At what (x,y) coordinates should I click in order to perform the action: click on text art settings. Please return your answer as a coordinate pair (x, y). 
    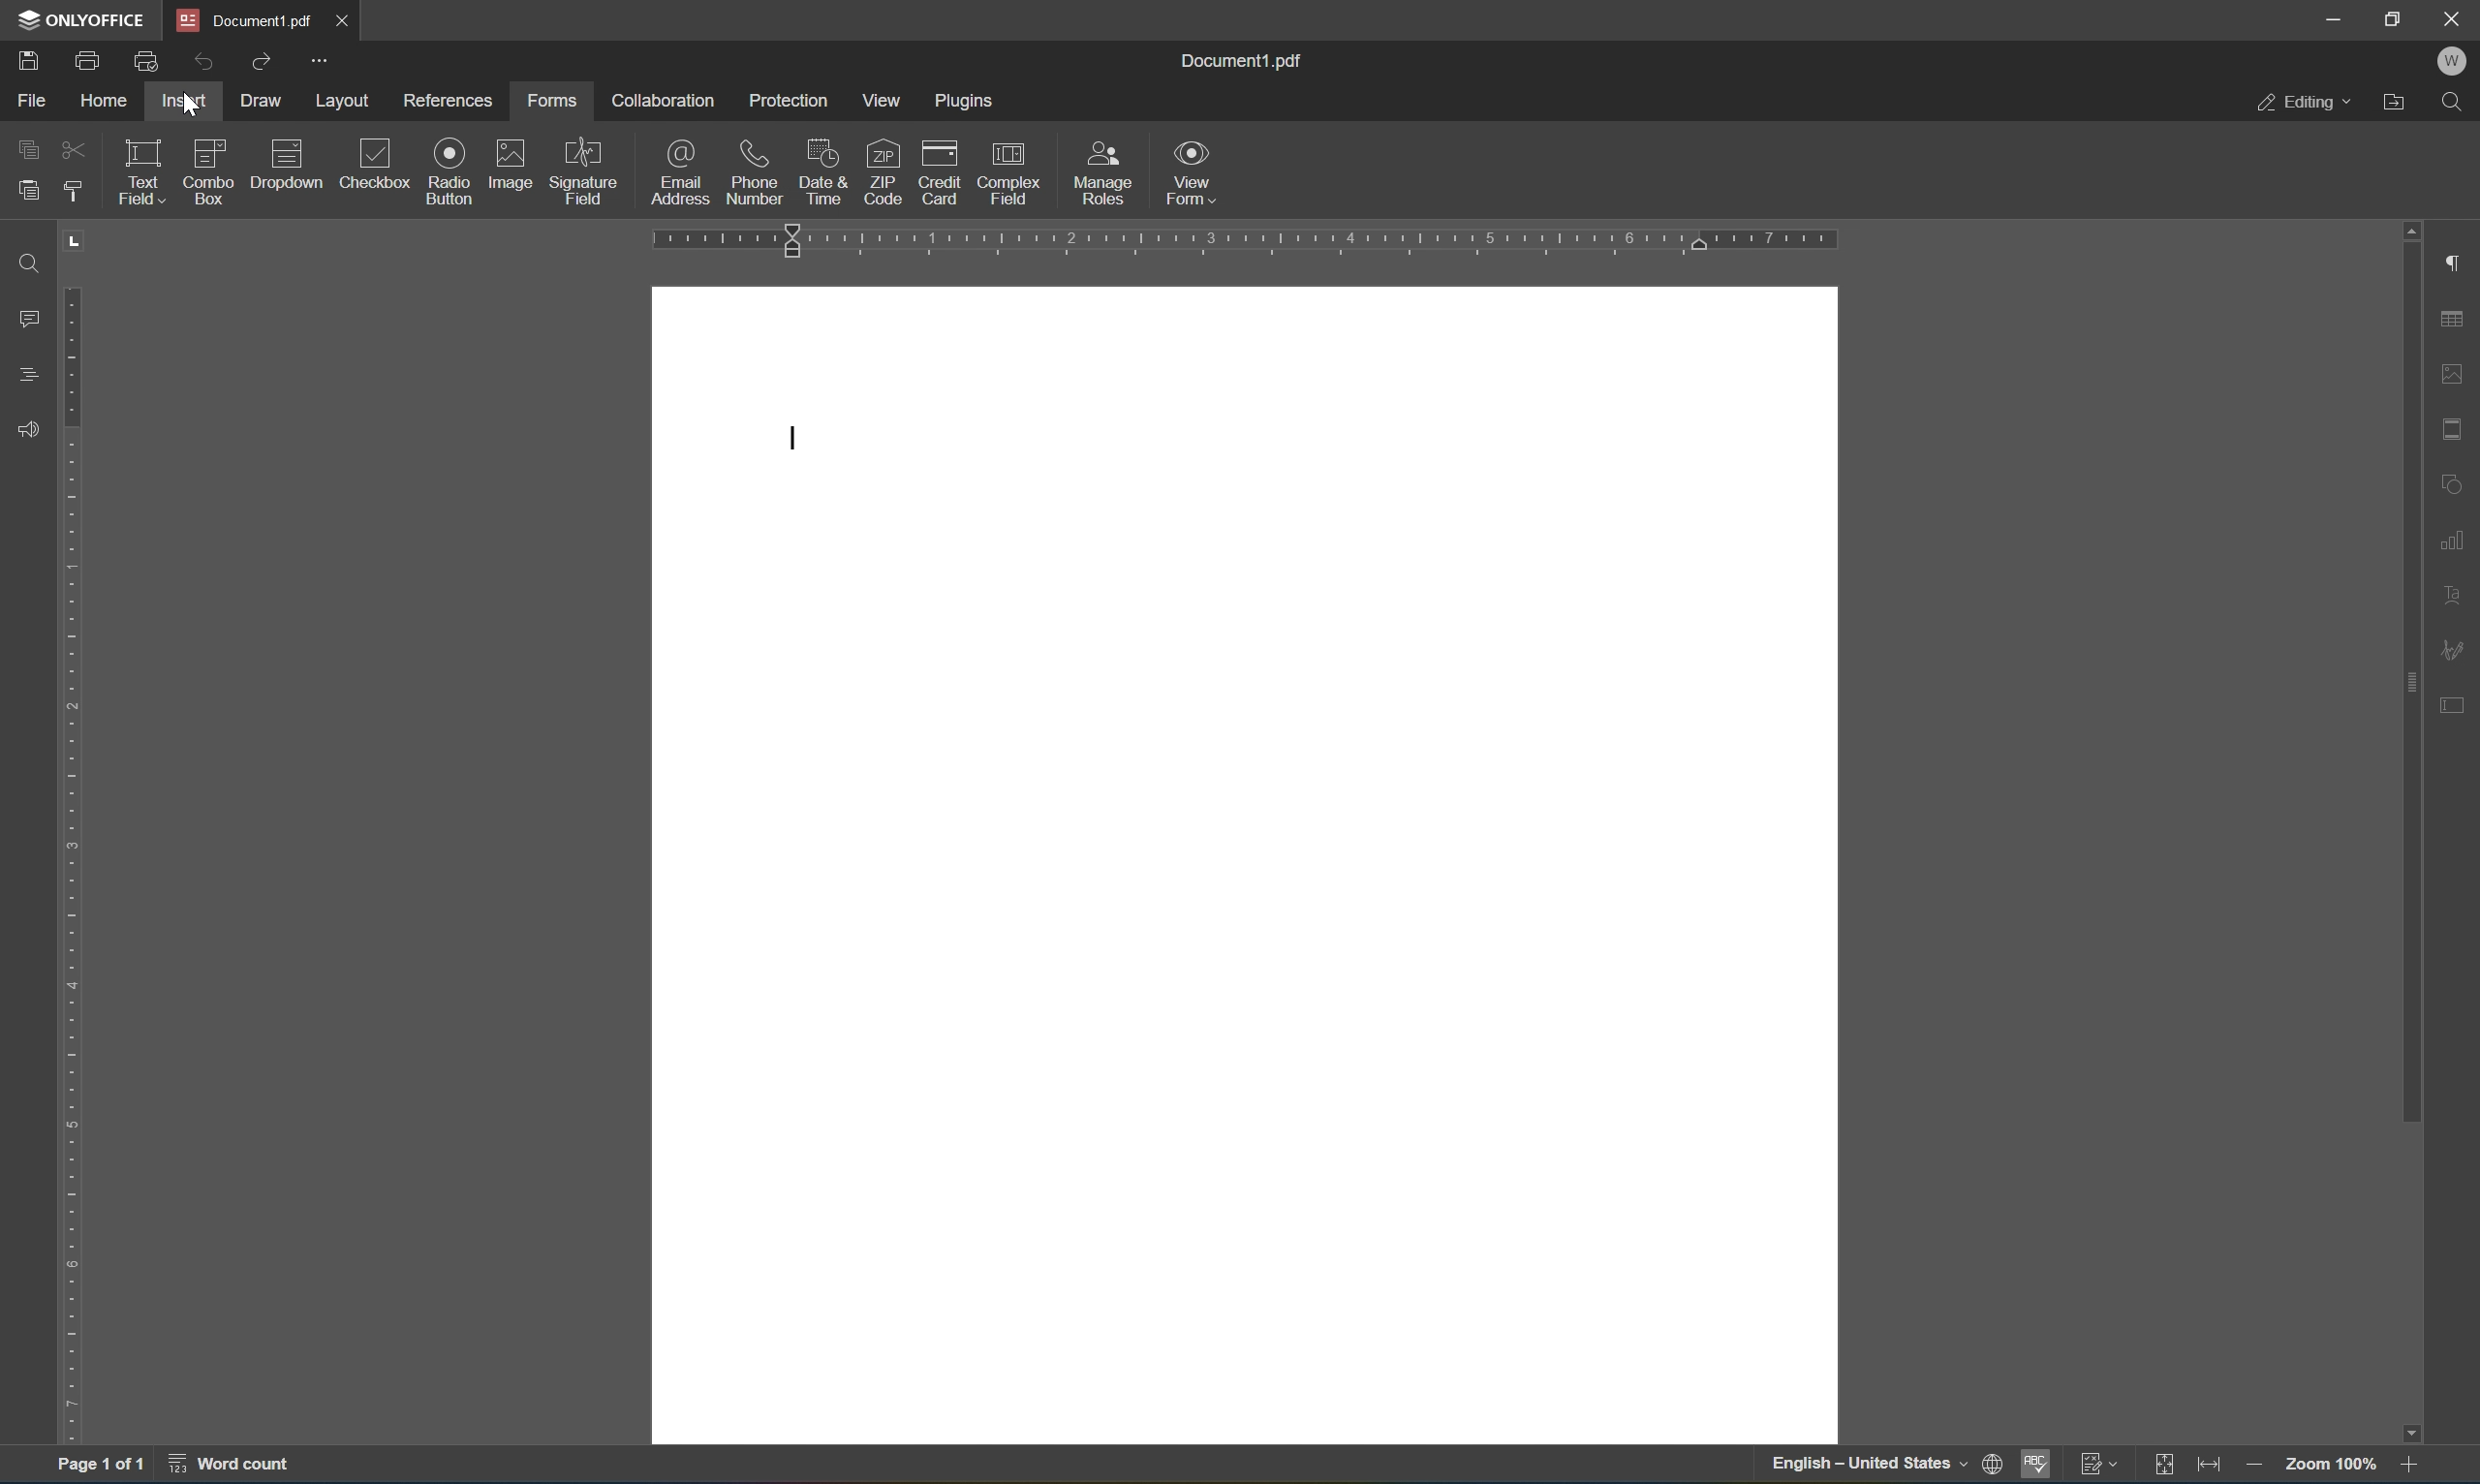
    Looking at the image, I should click on (2454, 597).